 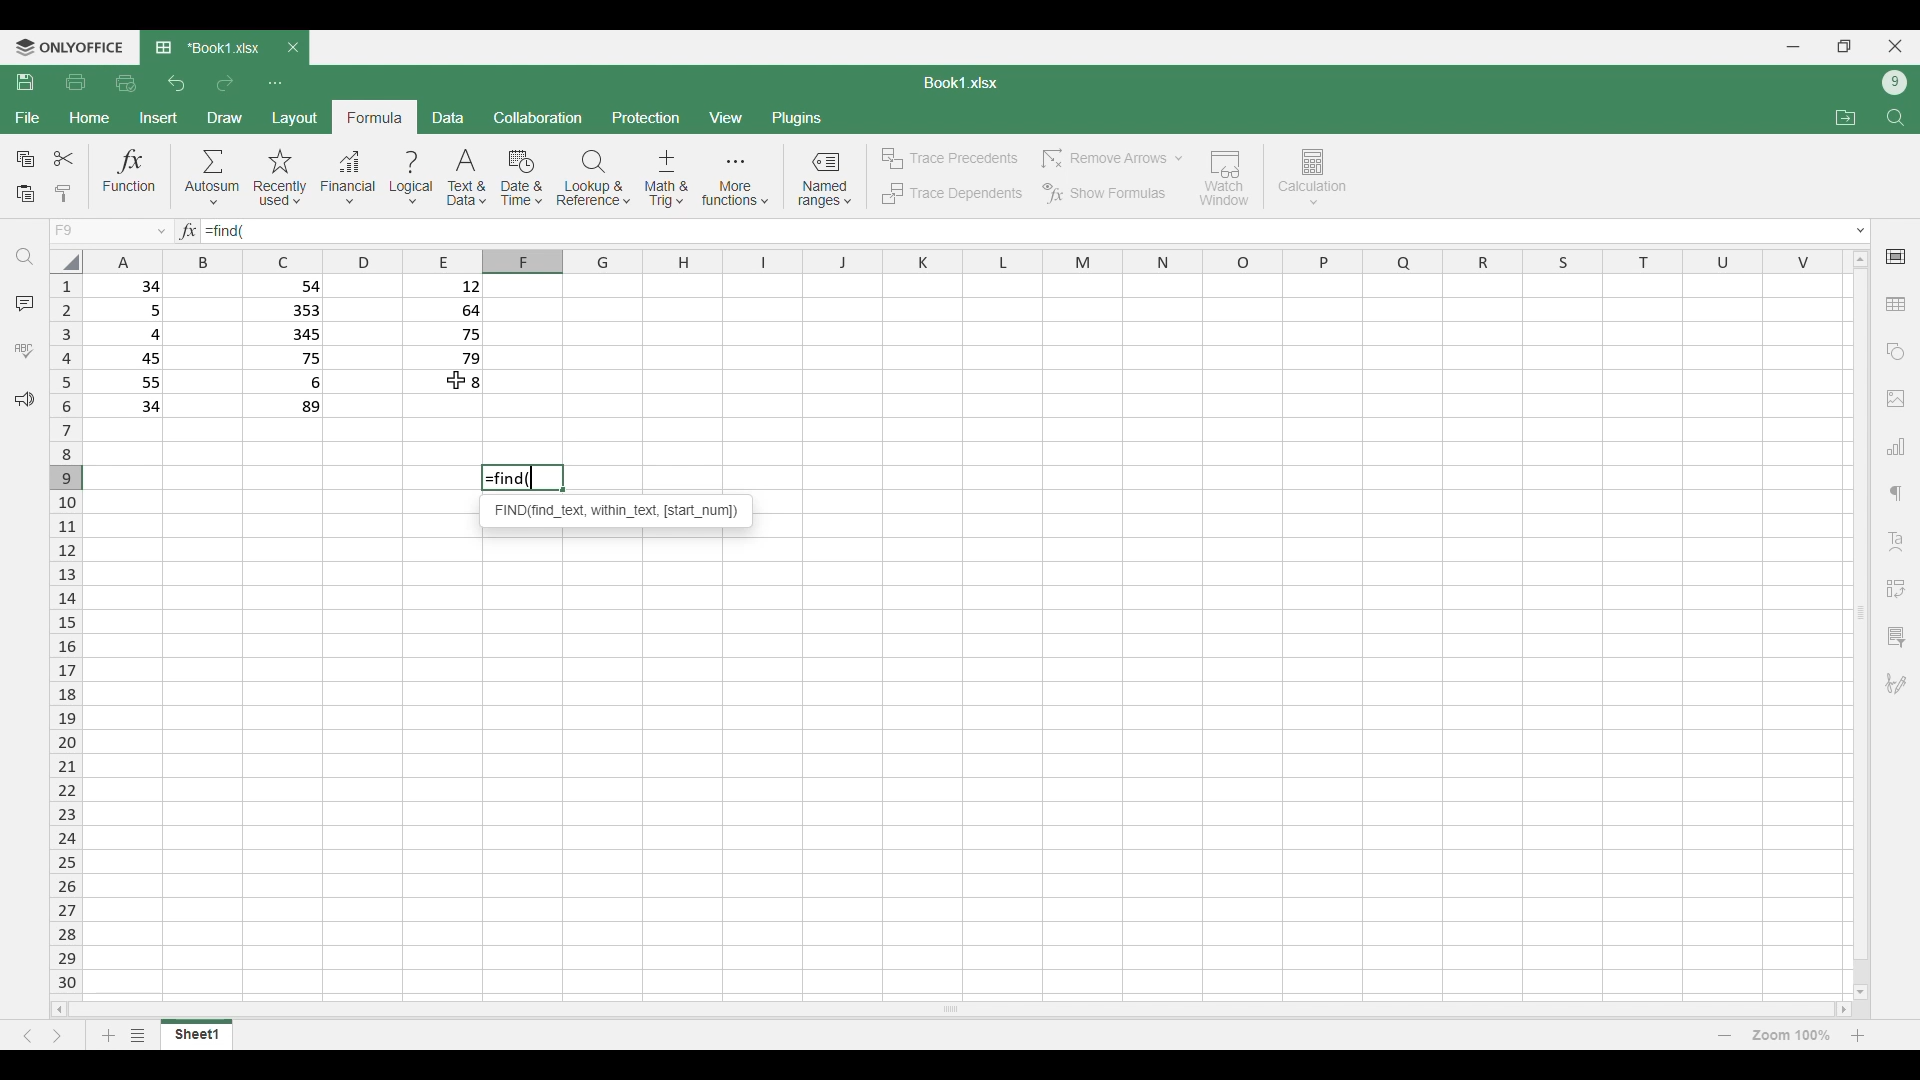 What do you see at coordinates (449, 117) in the screenshot?
I see `Data menu` at bounding box center [449, 117].